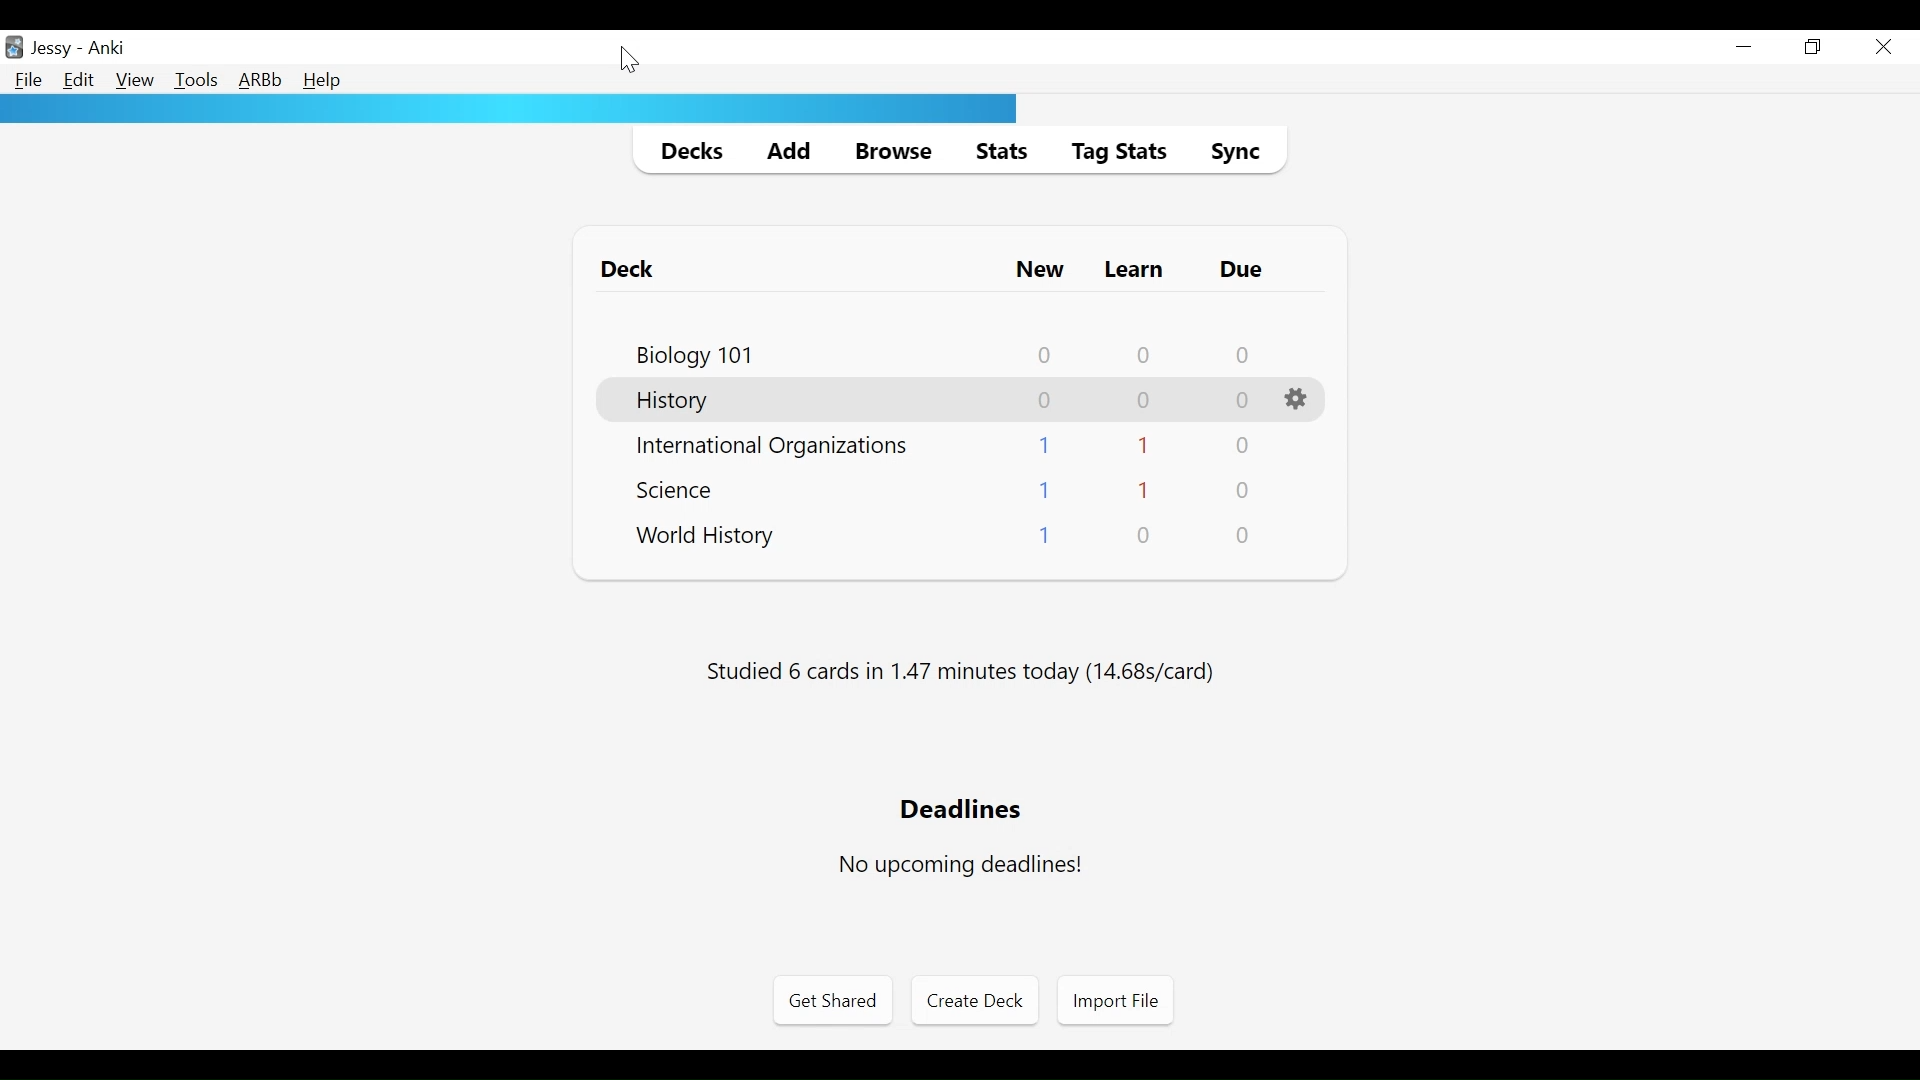  What do you see at coordinates (1241, 491) in the screenshot?
I see `Due Card Count` at bounding box center [1241, 491].